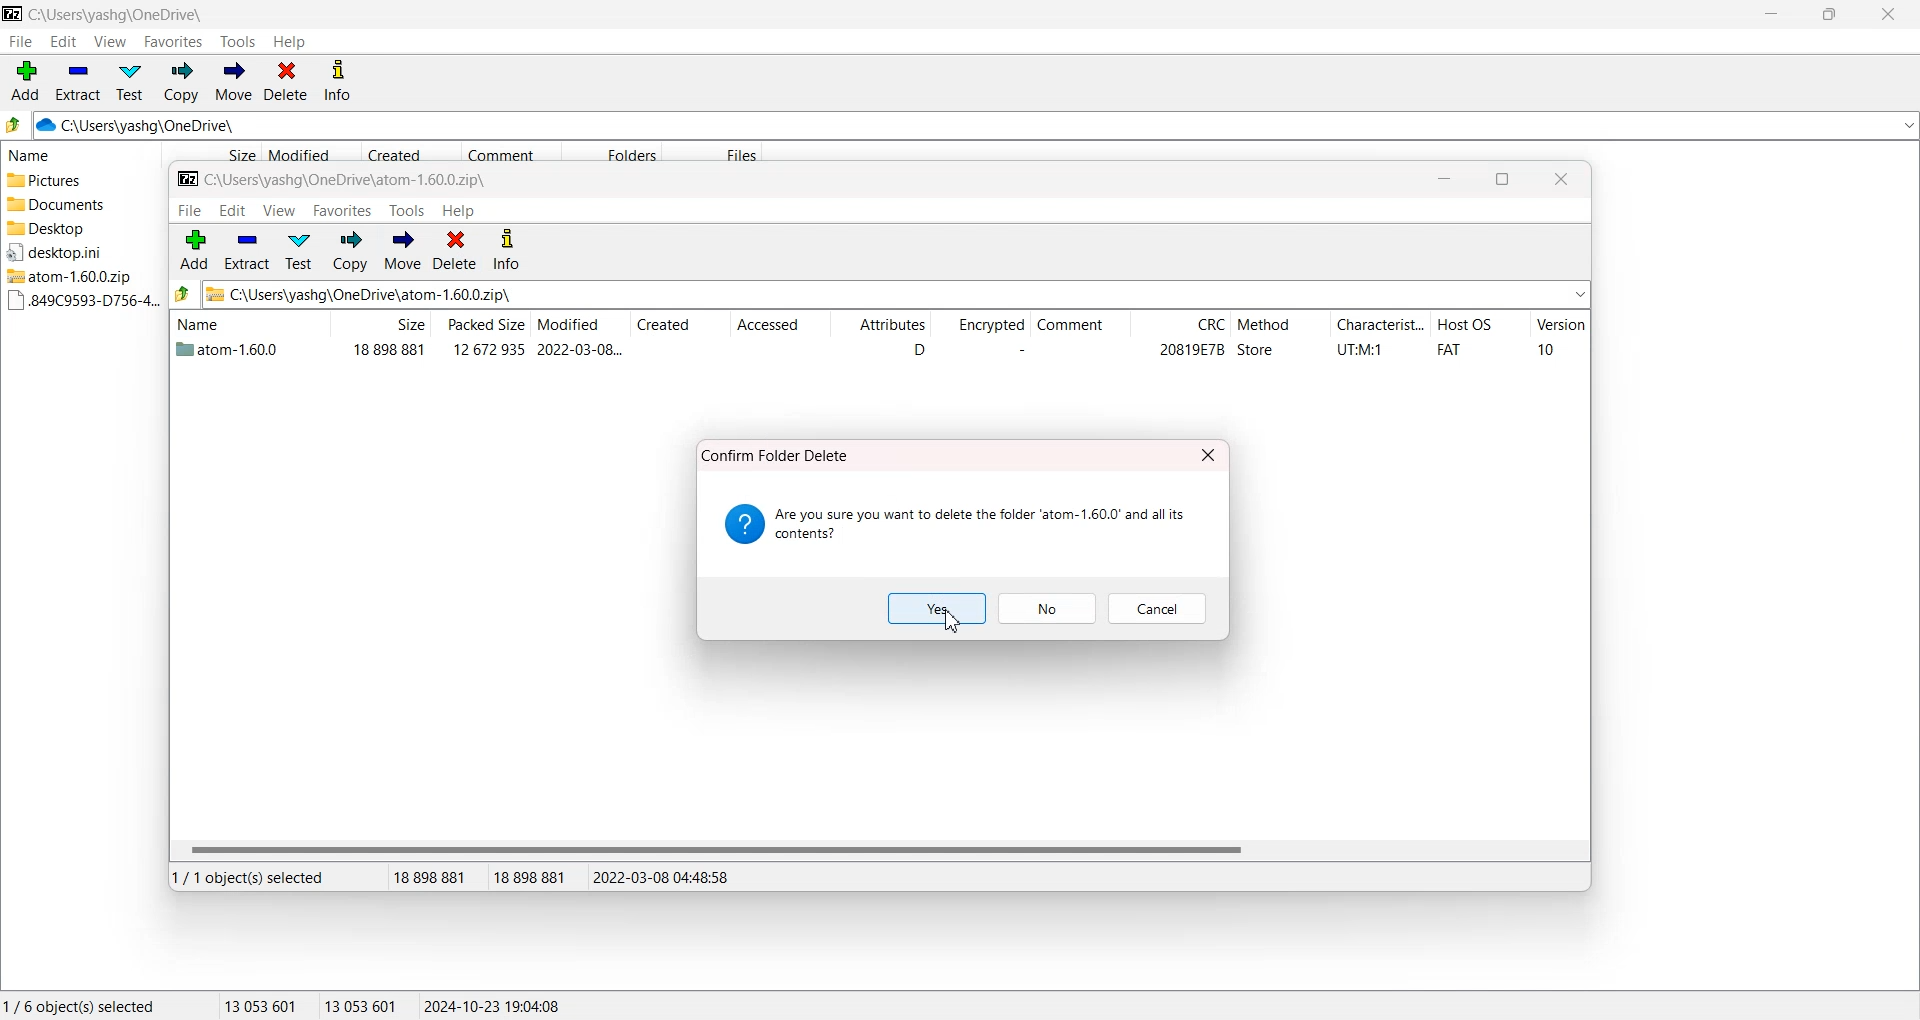 Image resolution: width=1920 pixels, height=1020 pixels. I want to click on Horizontal Scroll bar, so click(878, 849).